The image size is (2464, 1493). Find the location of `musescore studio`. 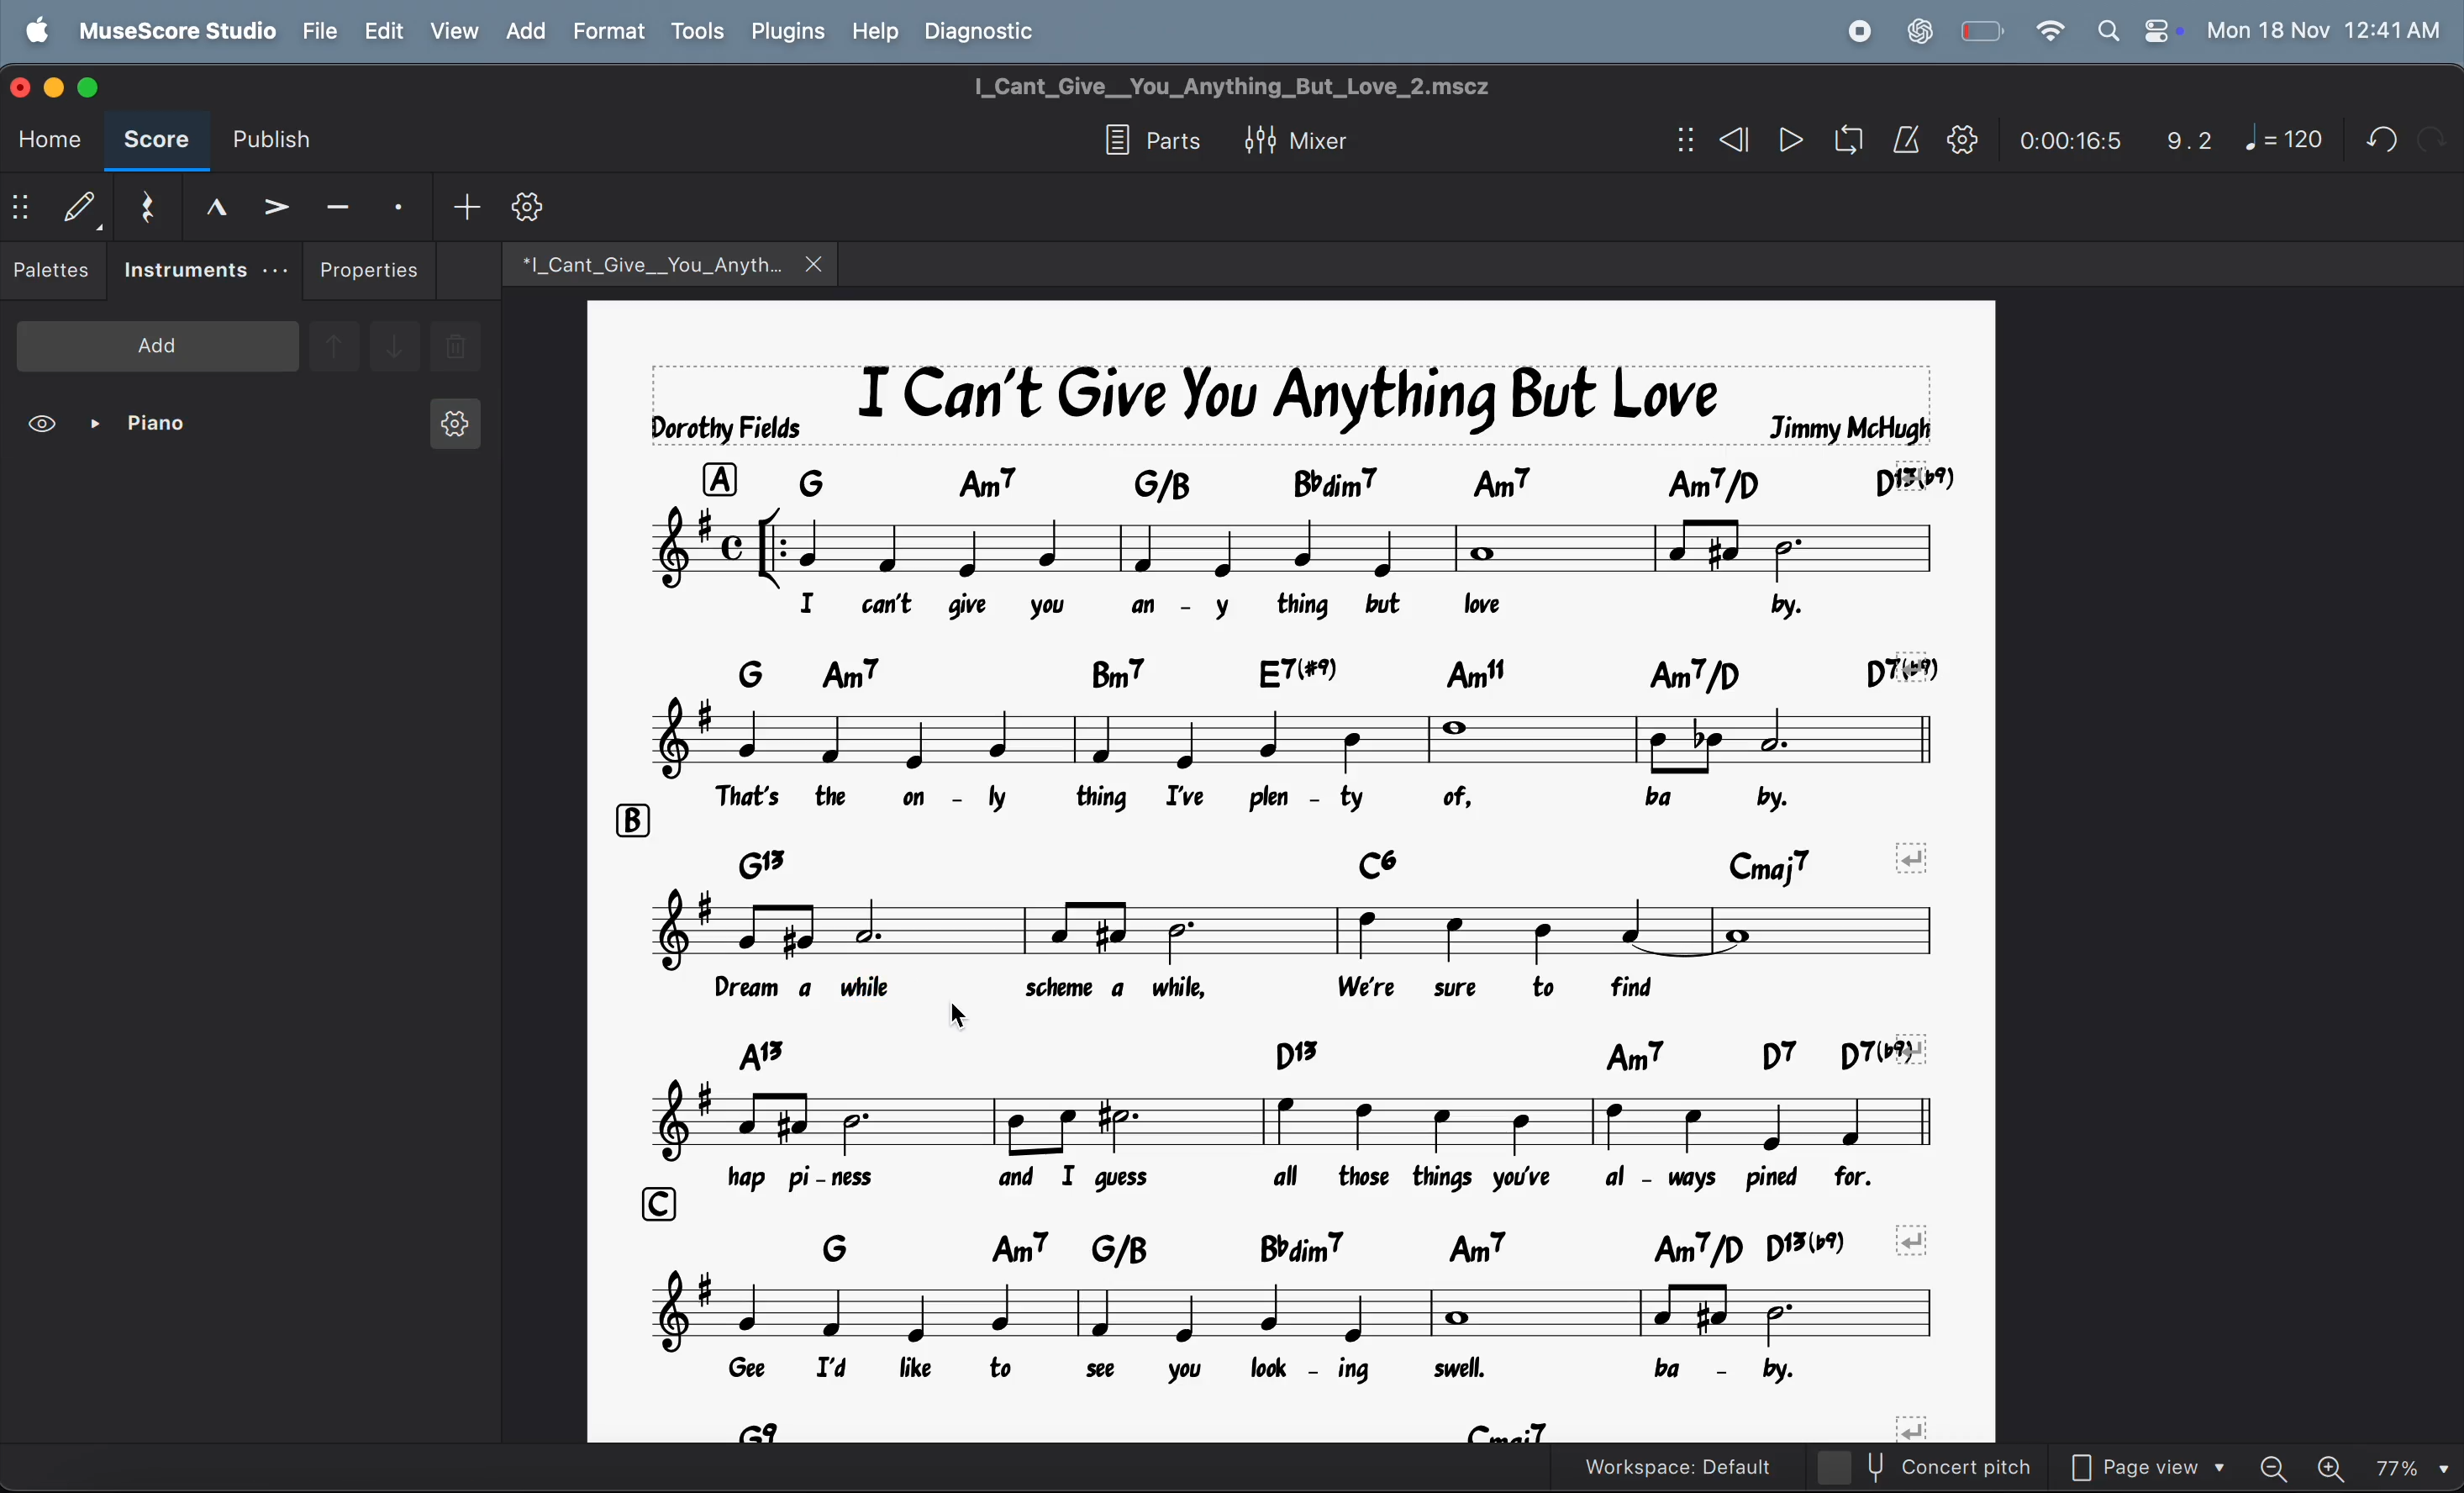

musescore studio is located at coordinates (181, 31).